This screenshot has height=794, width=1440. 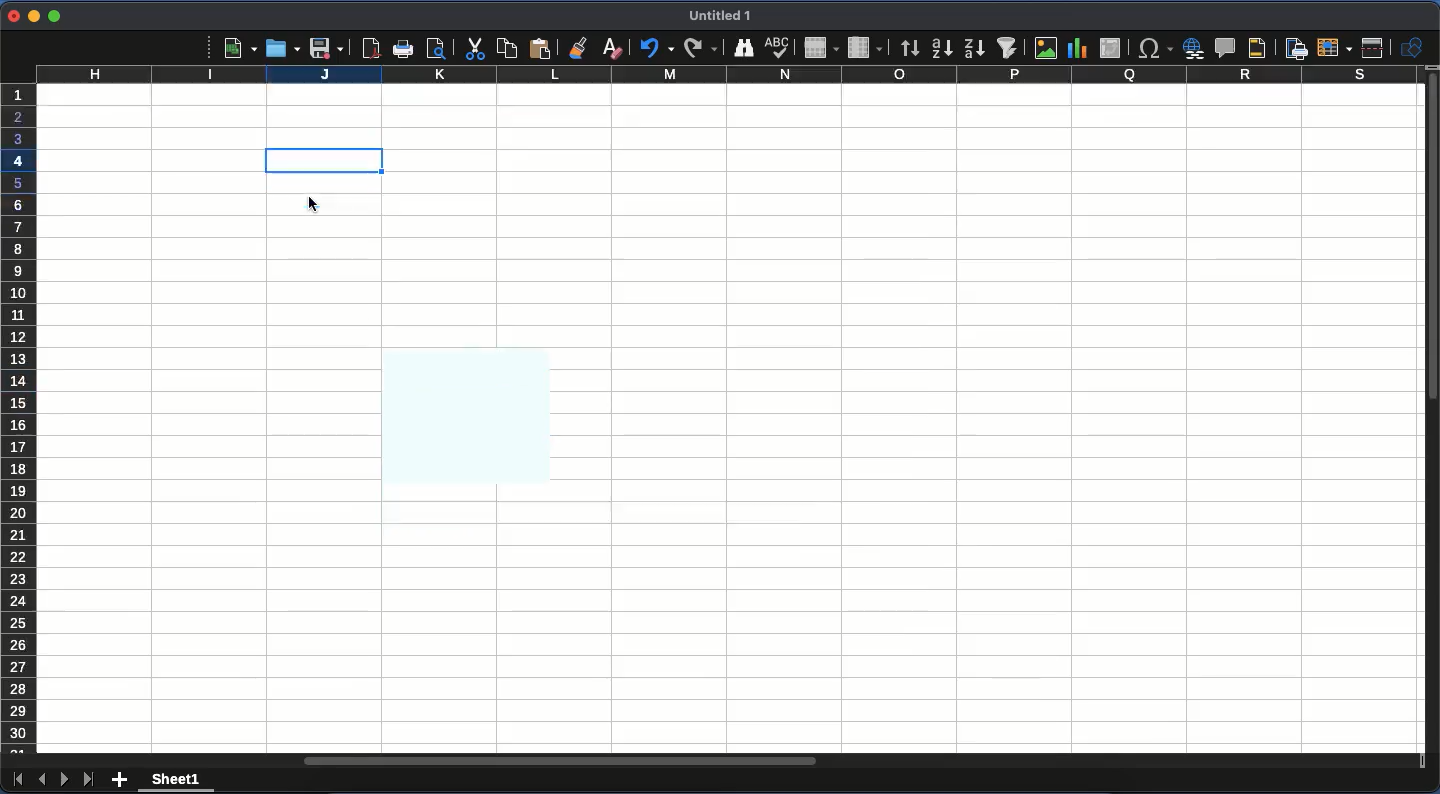 I want to click on horizontal scroll bar, so click(x=567, y=761).